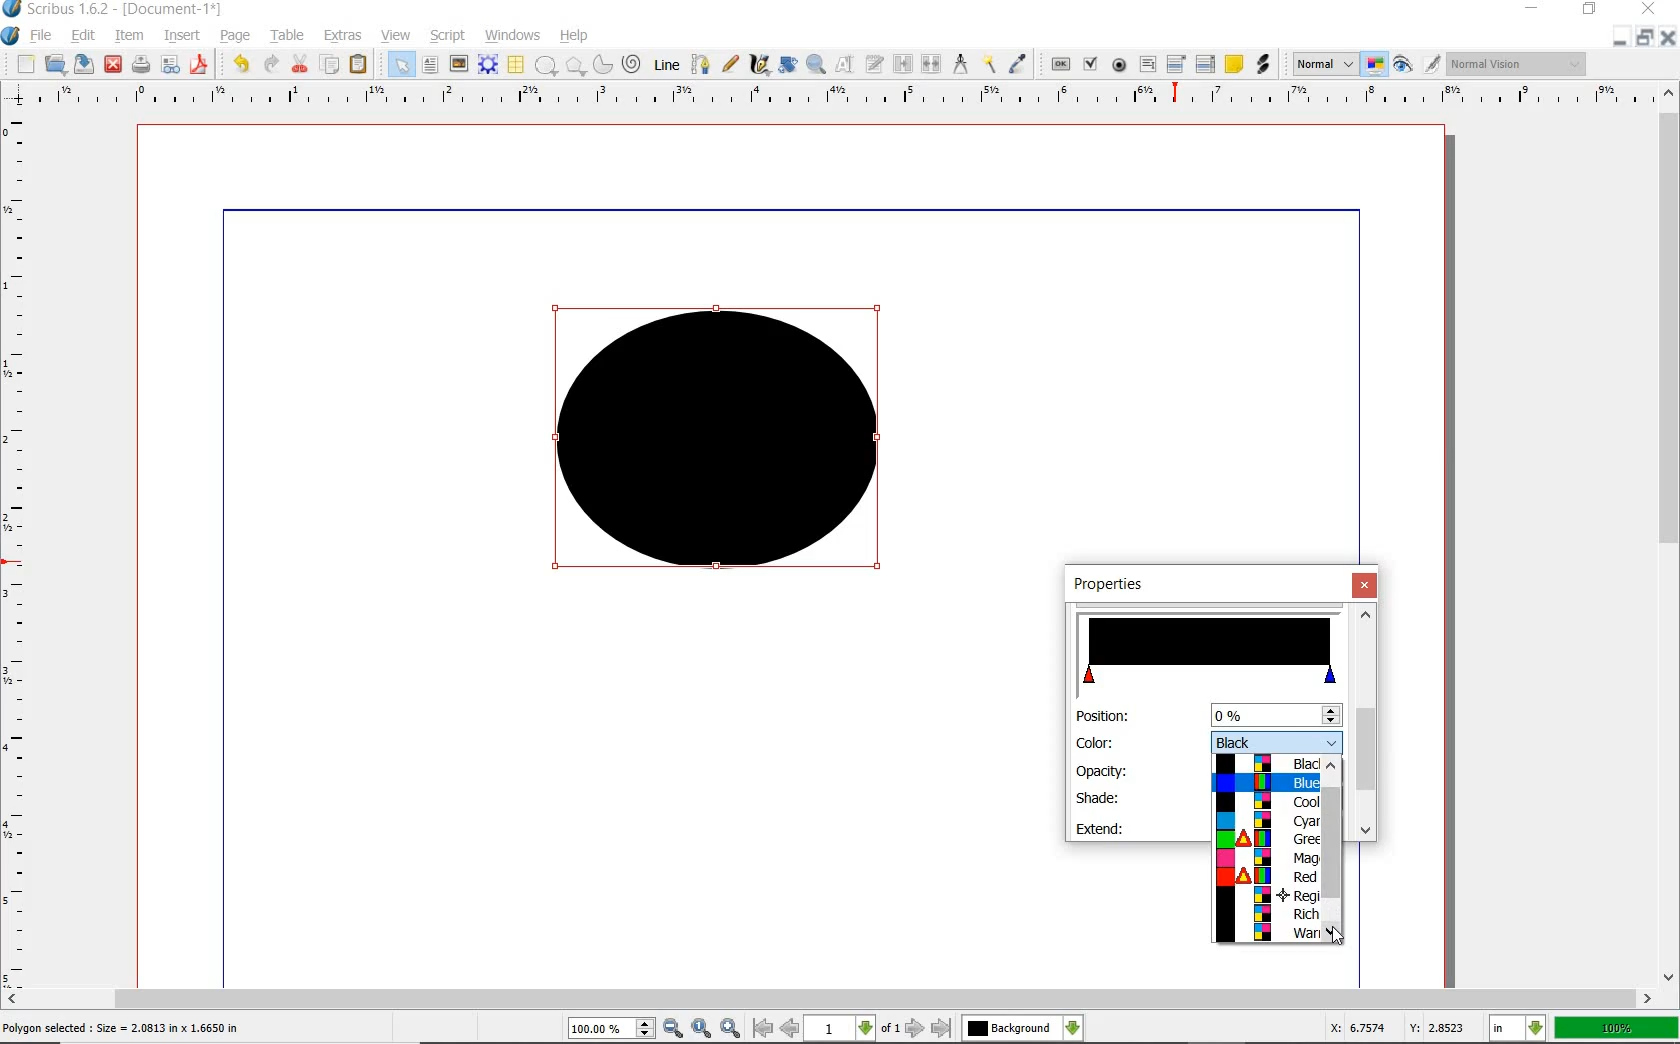 The width and height of the screenshot is (1680, 1044). I want to click on PDF TEXT FIELD, so click(1147, 64).